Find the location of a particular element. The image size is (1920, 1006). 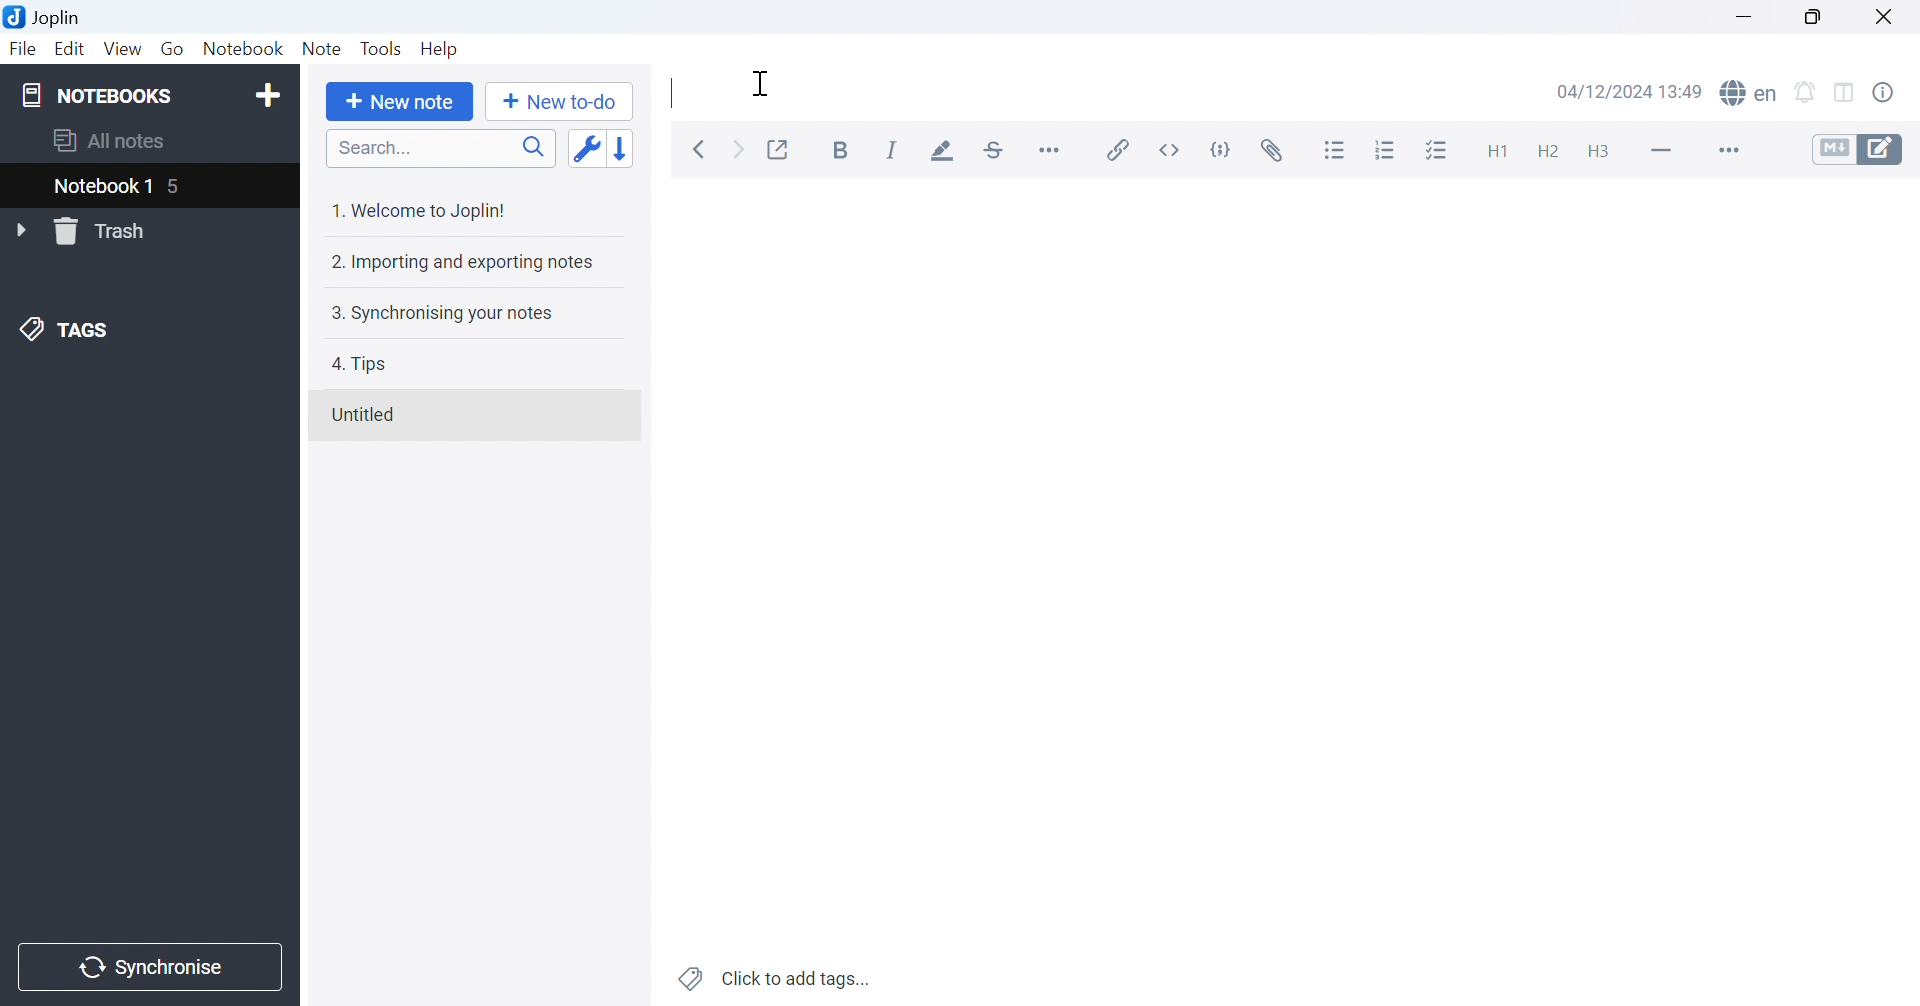

Heading 1 is located at coordinates (1491, 147).